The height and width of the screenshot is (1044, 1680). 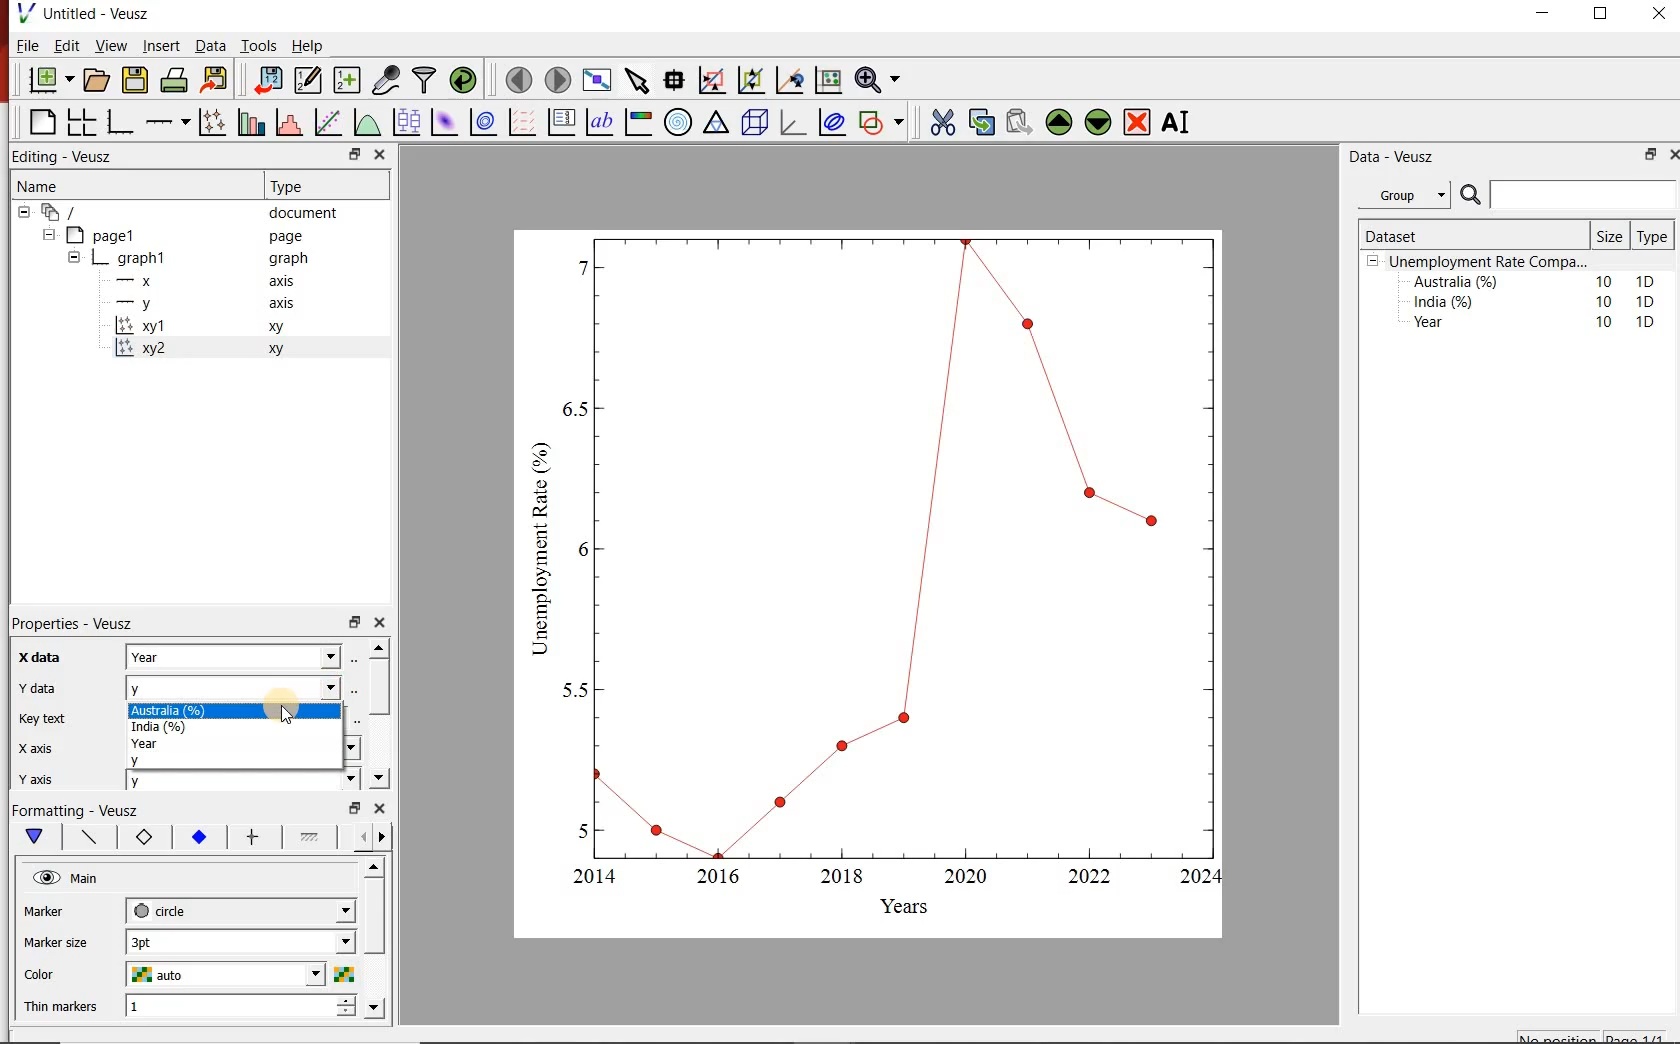 What do you see at coordinates (310, 835) in the screenshot?
I see `line 1` at bounding box center [310, 835].